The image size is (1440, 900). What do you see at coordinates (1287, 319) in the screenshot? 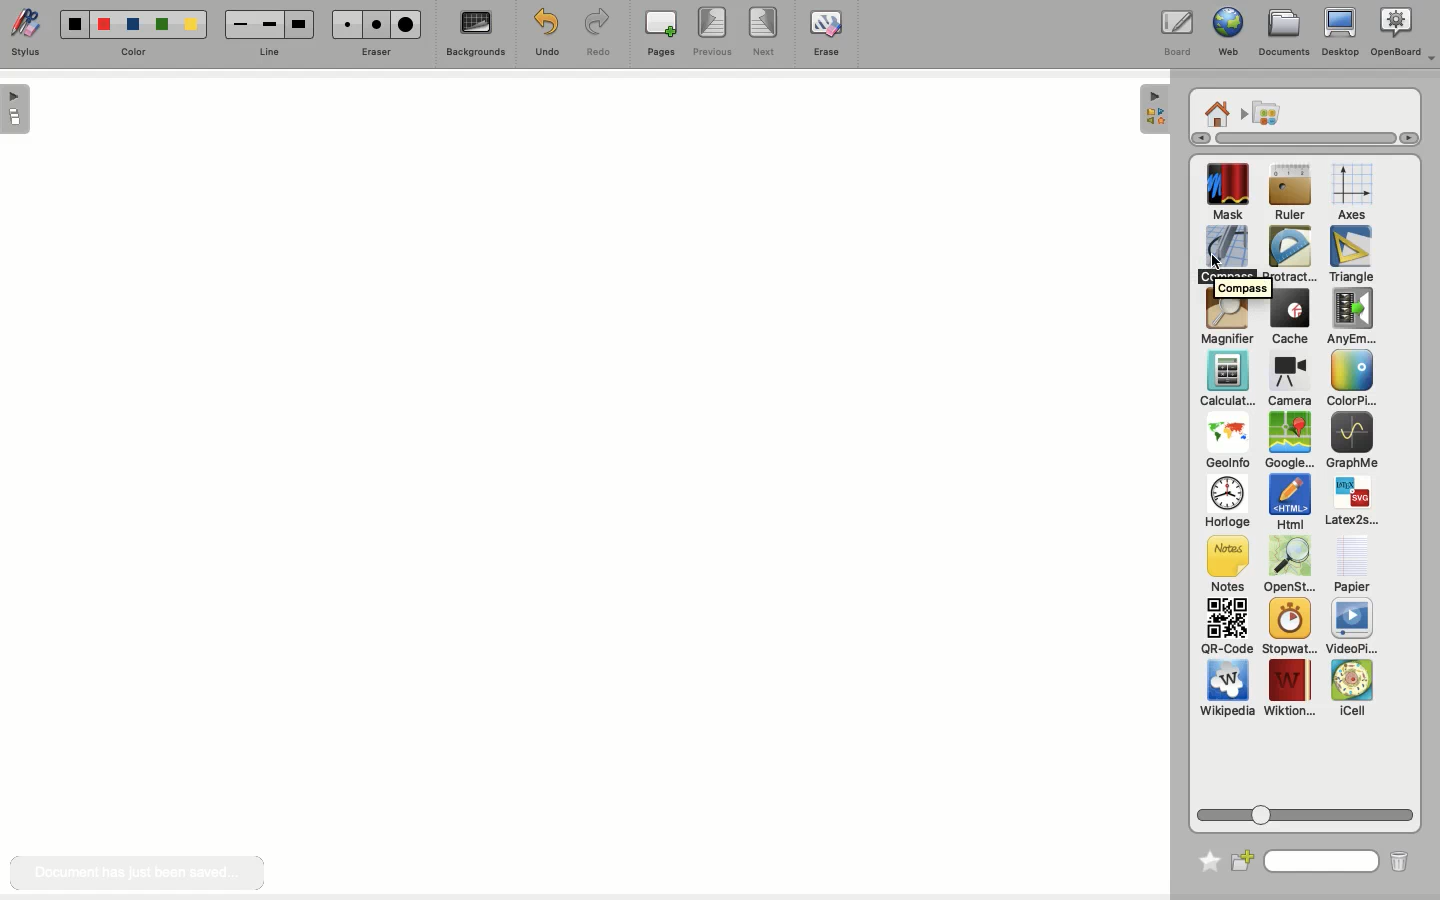
I see `Cache` at bounding box center [1287, 319].